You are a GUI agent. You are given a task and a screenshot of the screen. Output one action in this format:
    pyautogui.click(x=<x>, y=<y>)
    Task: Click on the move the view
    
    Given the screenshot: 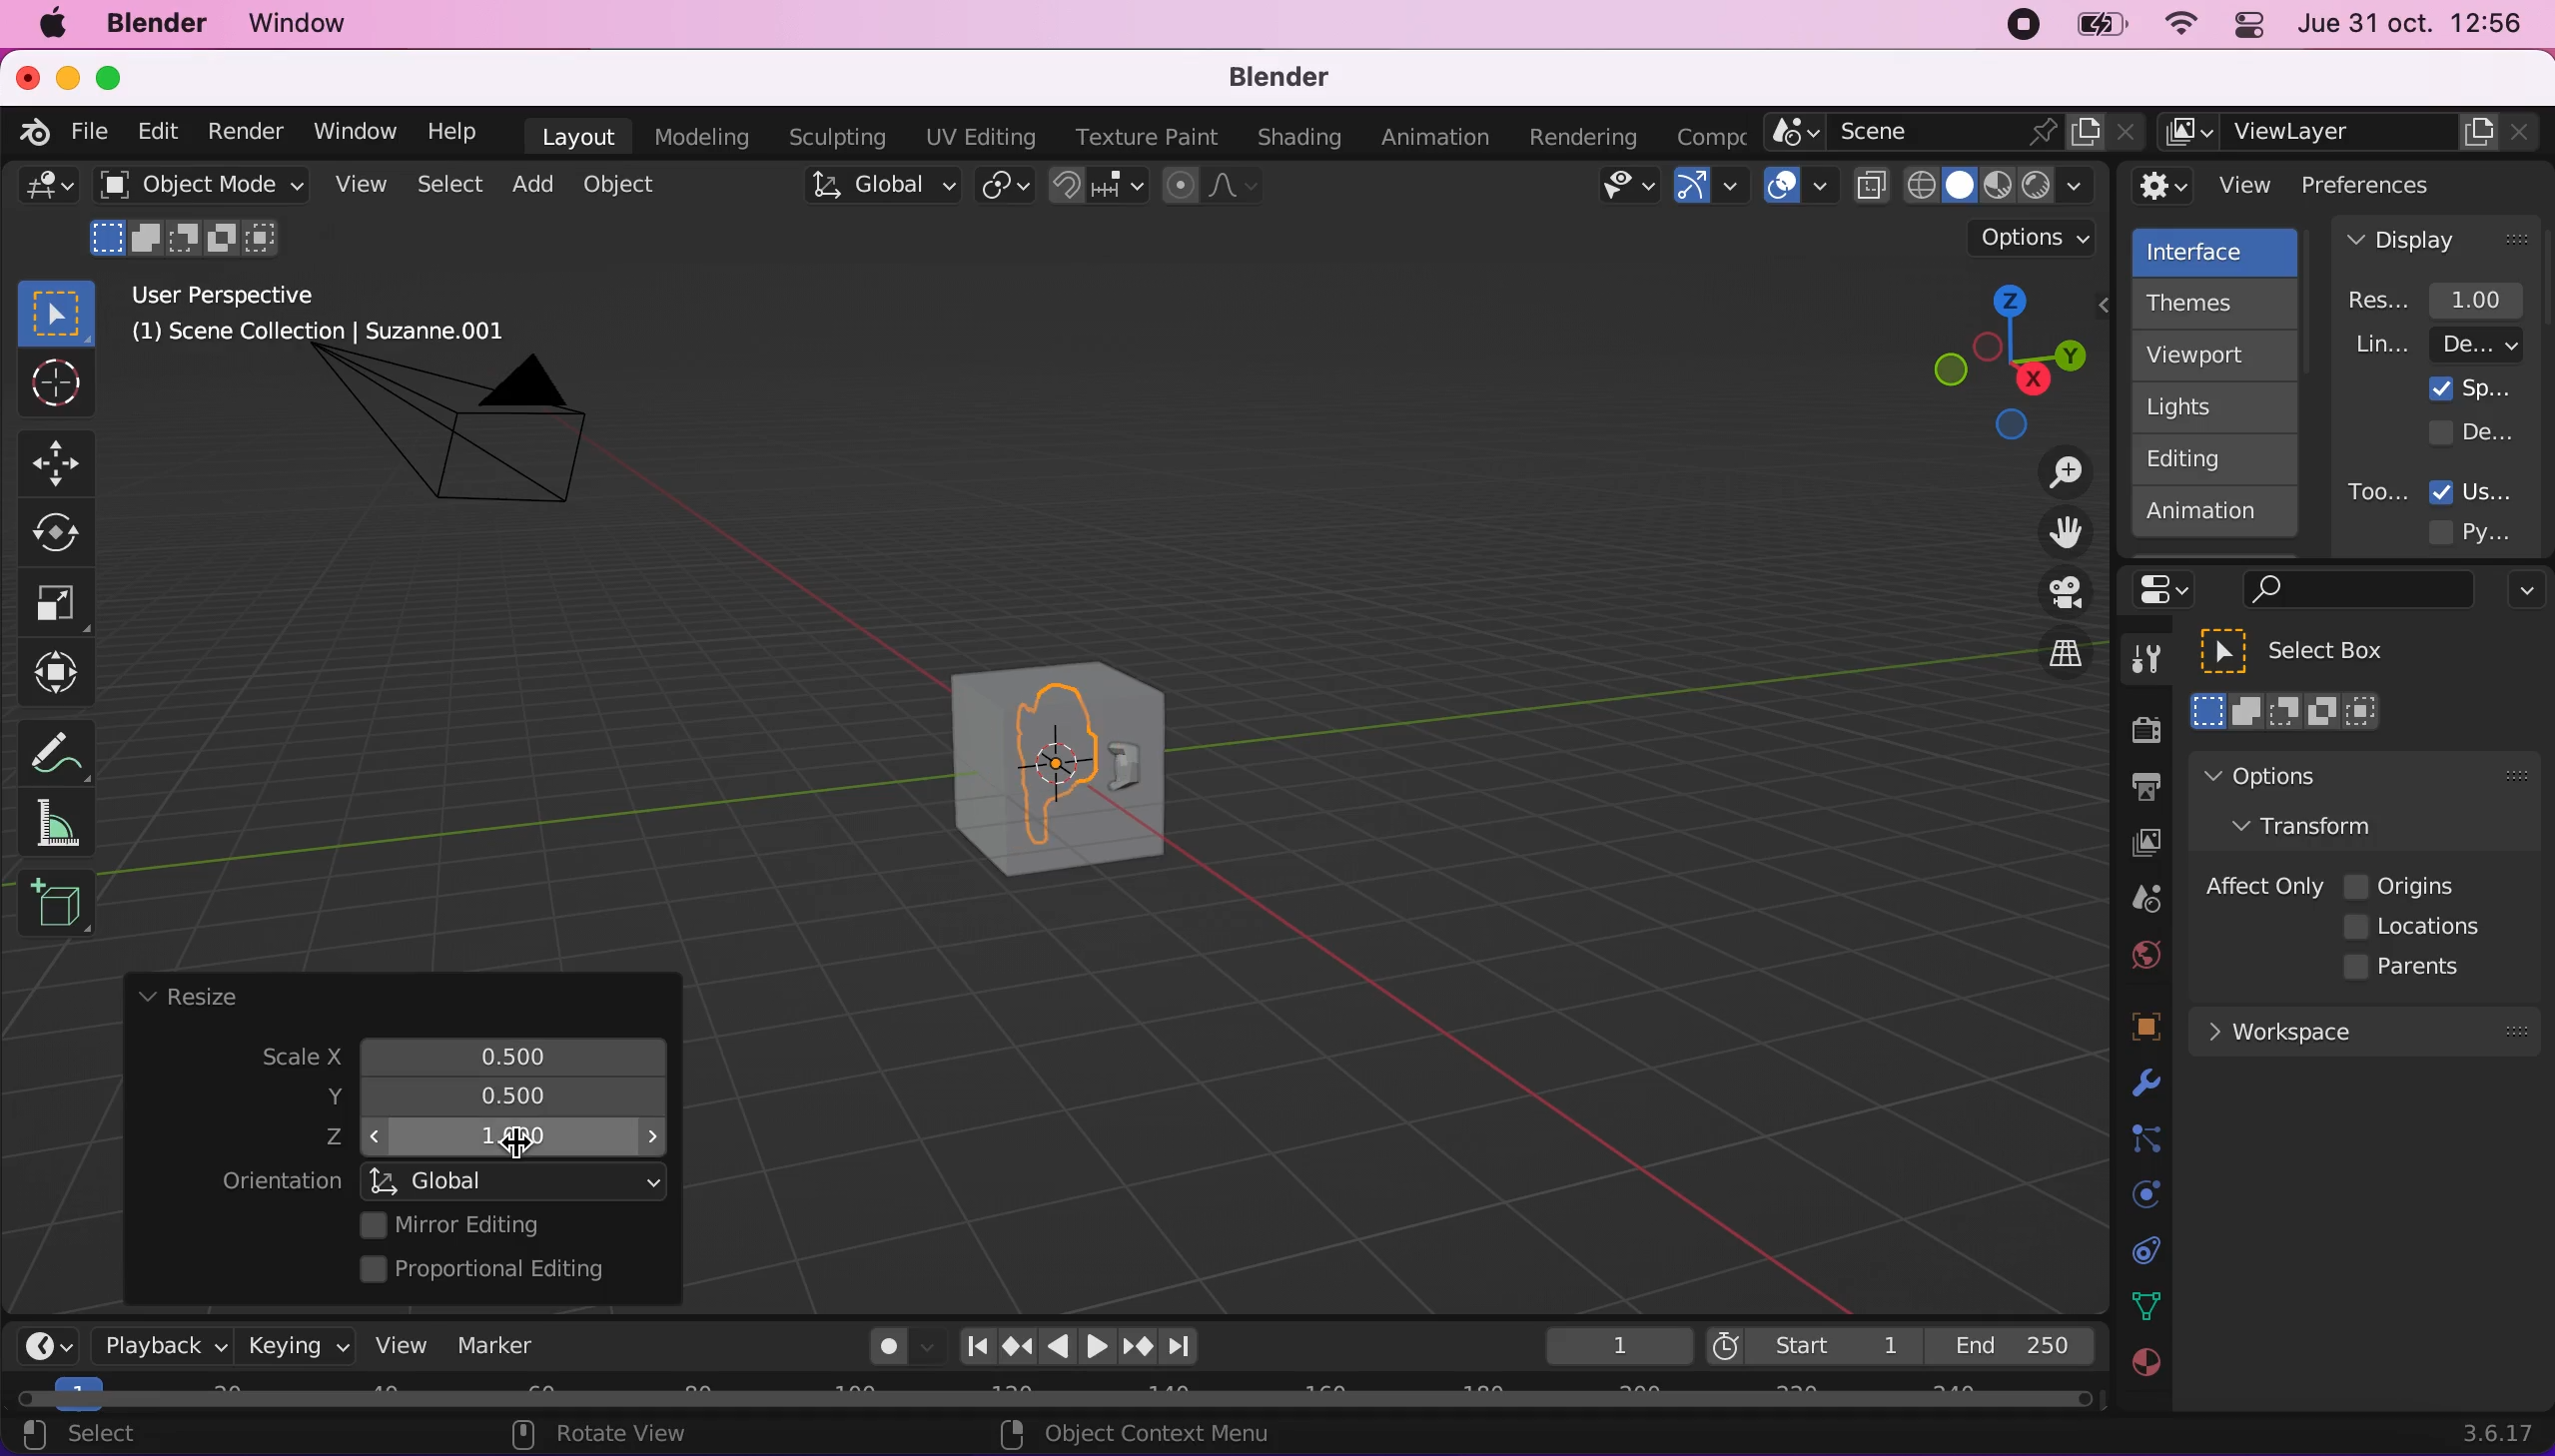 What is the action you would take?
    pyautogui.click(x=2050, y=534)
    